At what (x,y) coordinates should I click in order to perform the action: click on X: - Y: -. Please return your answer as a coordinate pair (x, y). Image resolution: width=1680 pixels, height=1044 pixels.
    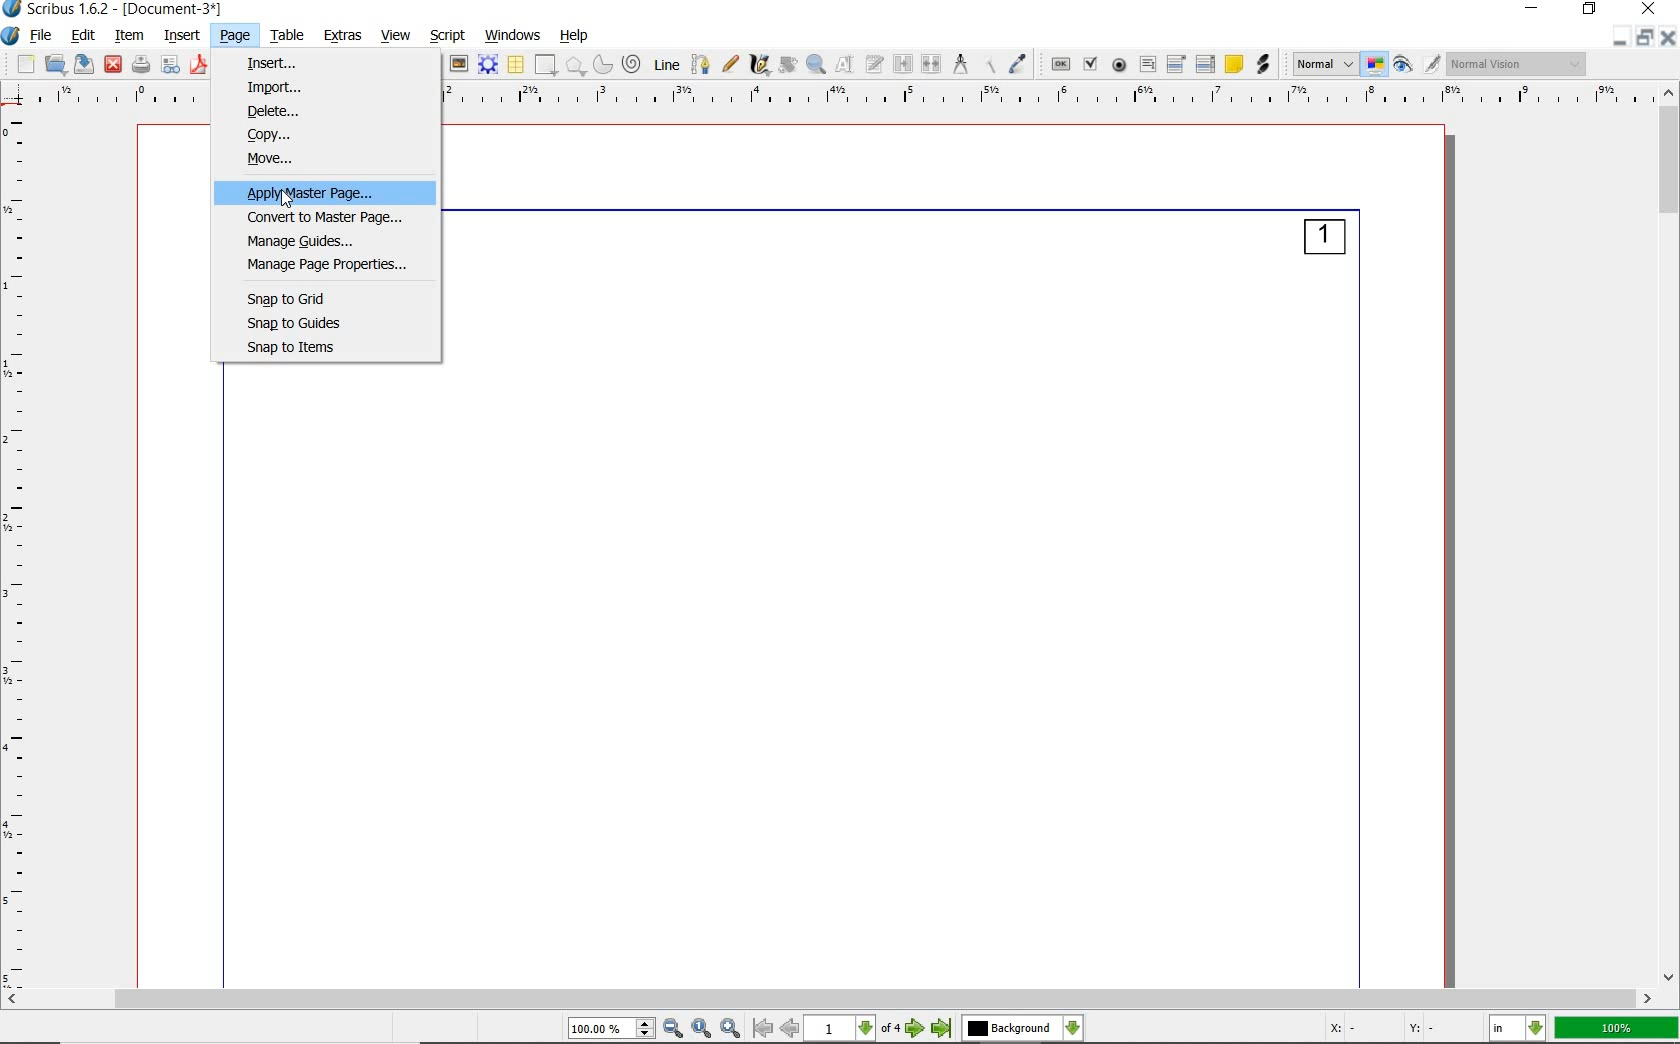
    Looking at the image, I should click on (1381, 1030).